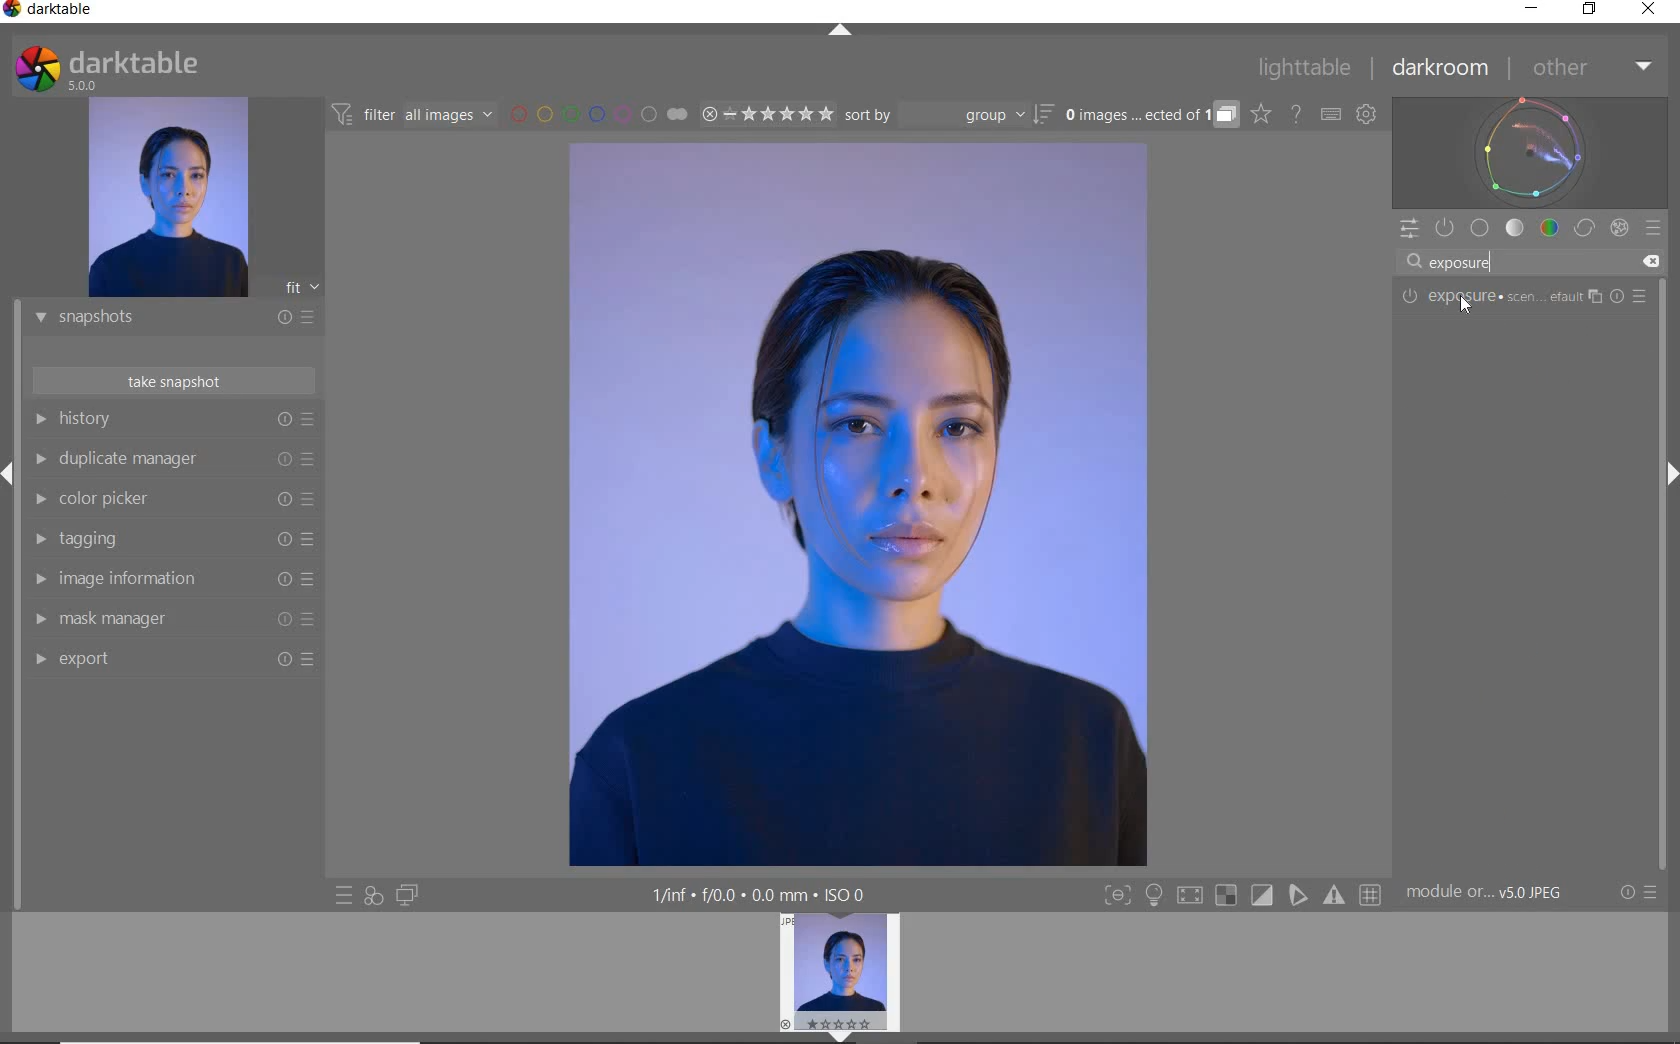 This screenshot has width=1680, height=1044. Describe the element at coordinates (1590, 69) in the screenshot. I see `OTHER` at that location.